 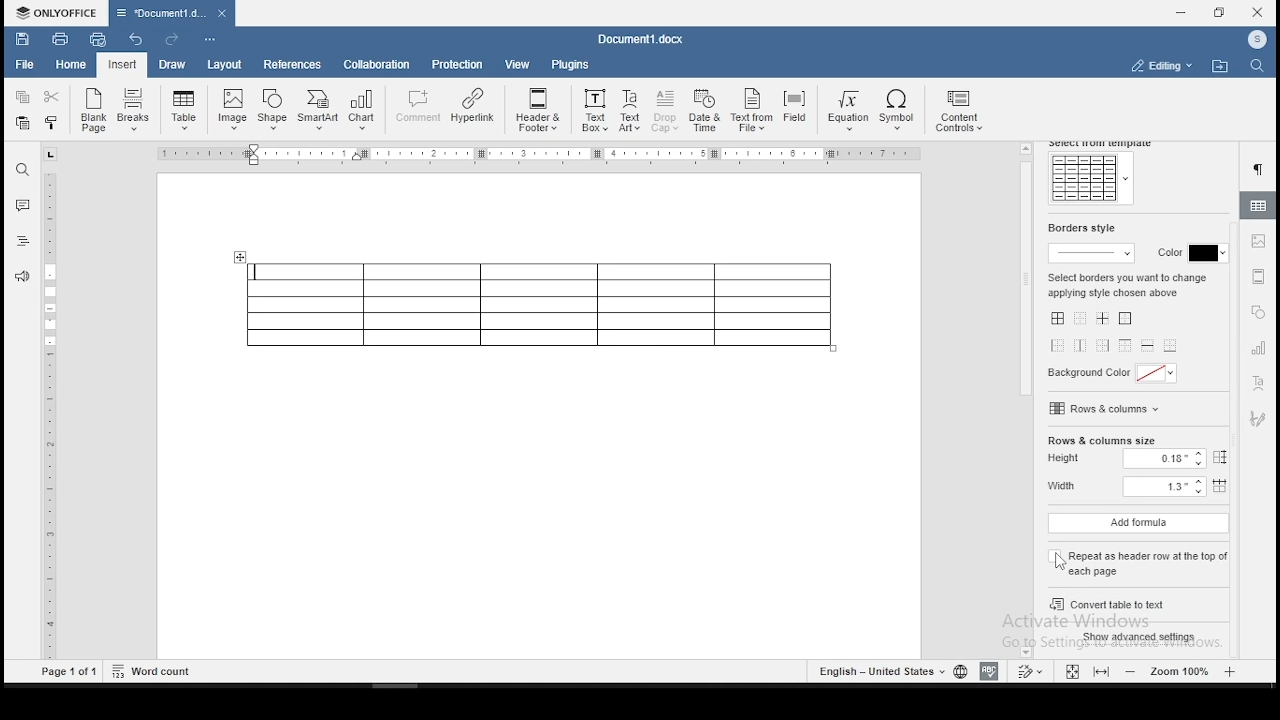 What do you see at coordinates (54, 122) in the screenshot?
I see `copy formatting` at bounding box center [54, 122].